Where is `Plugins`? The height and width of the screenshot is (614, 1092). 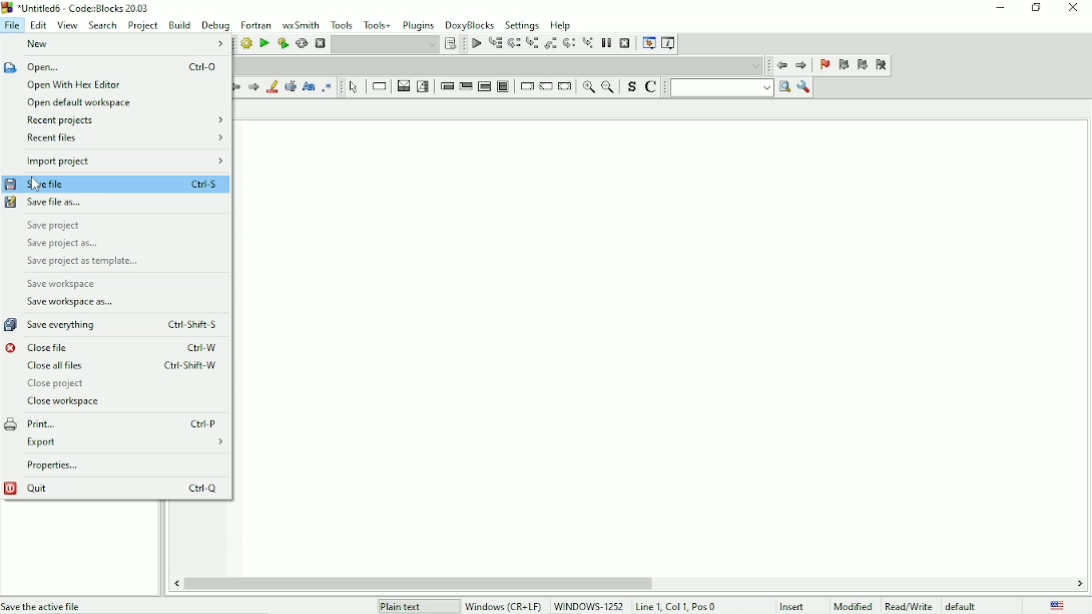 Plugins is located at coordinates (417, 25).